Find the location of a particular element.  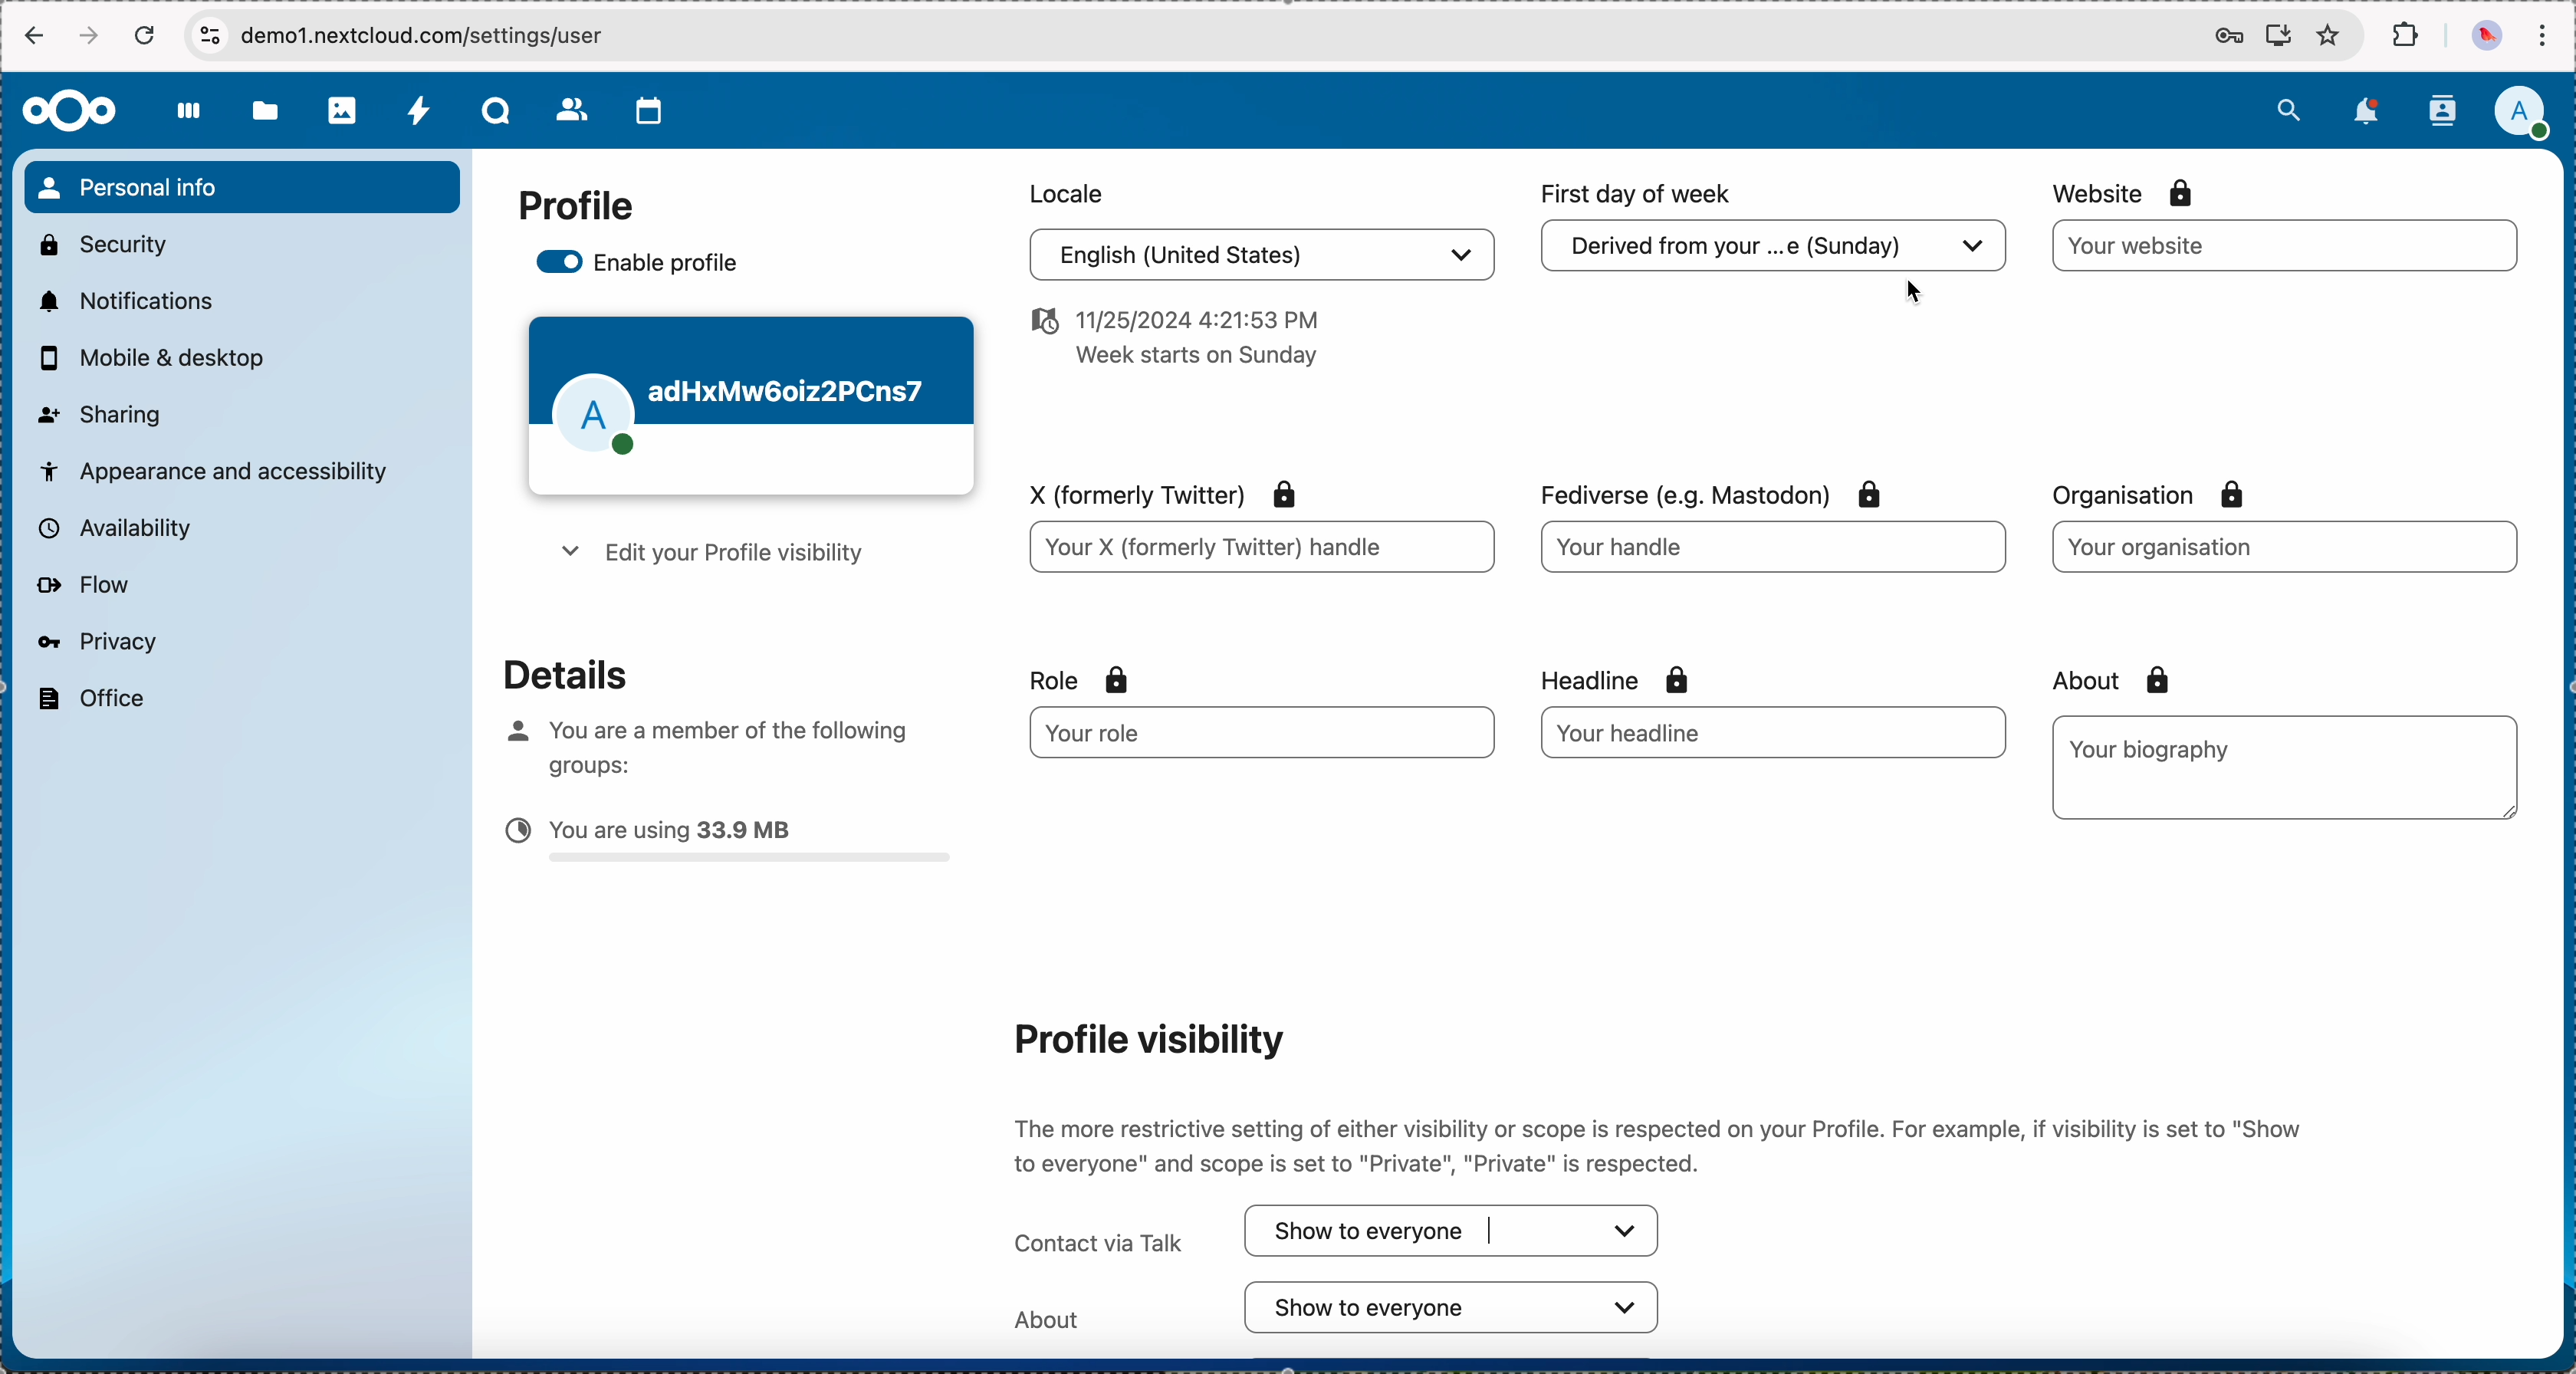

mobile and desktop is located at coordinates (162, 359).